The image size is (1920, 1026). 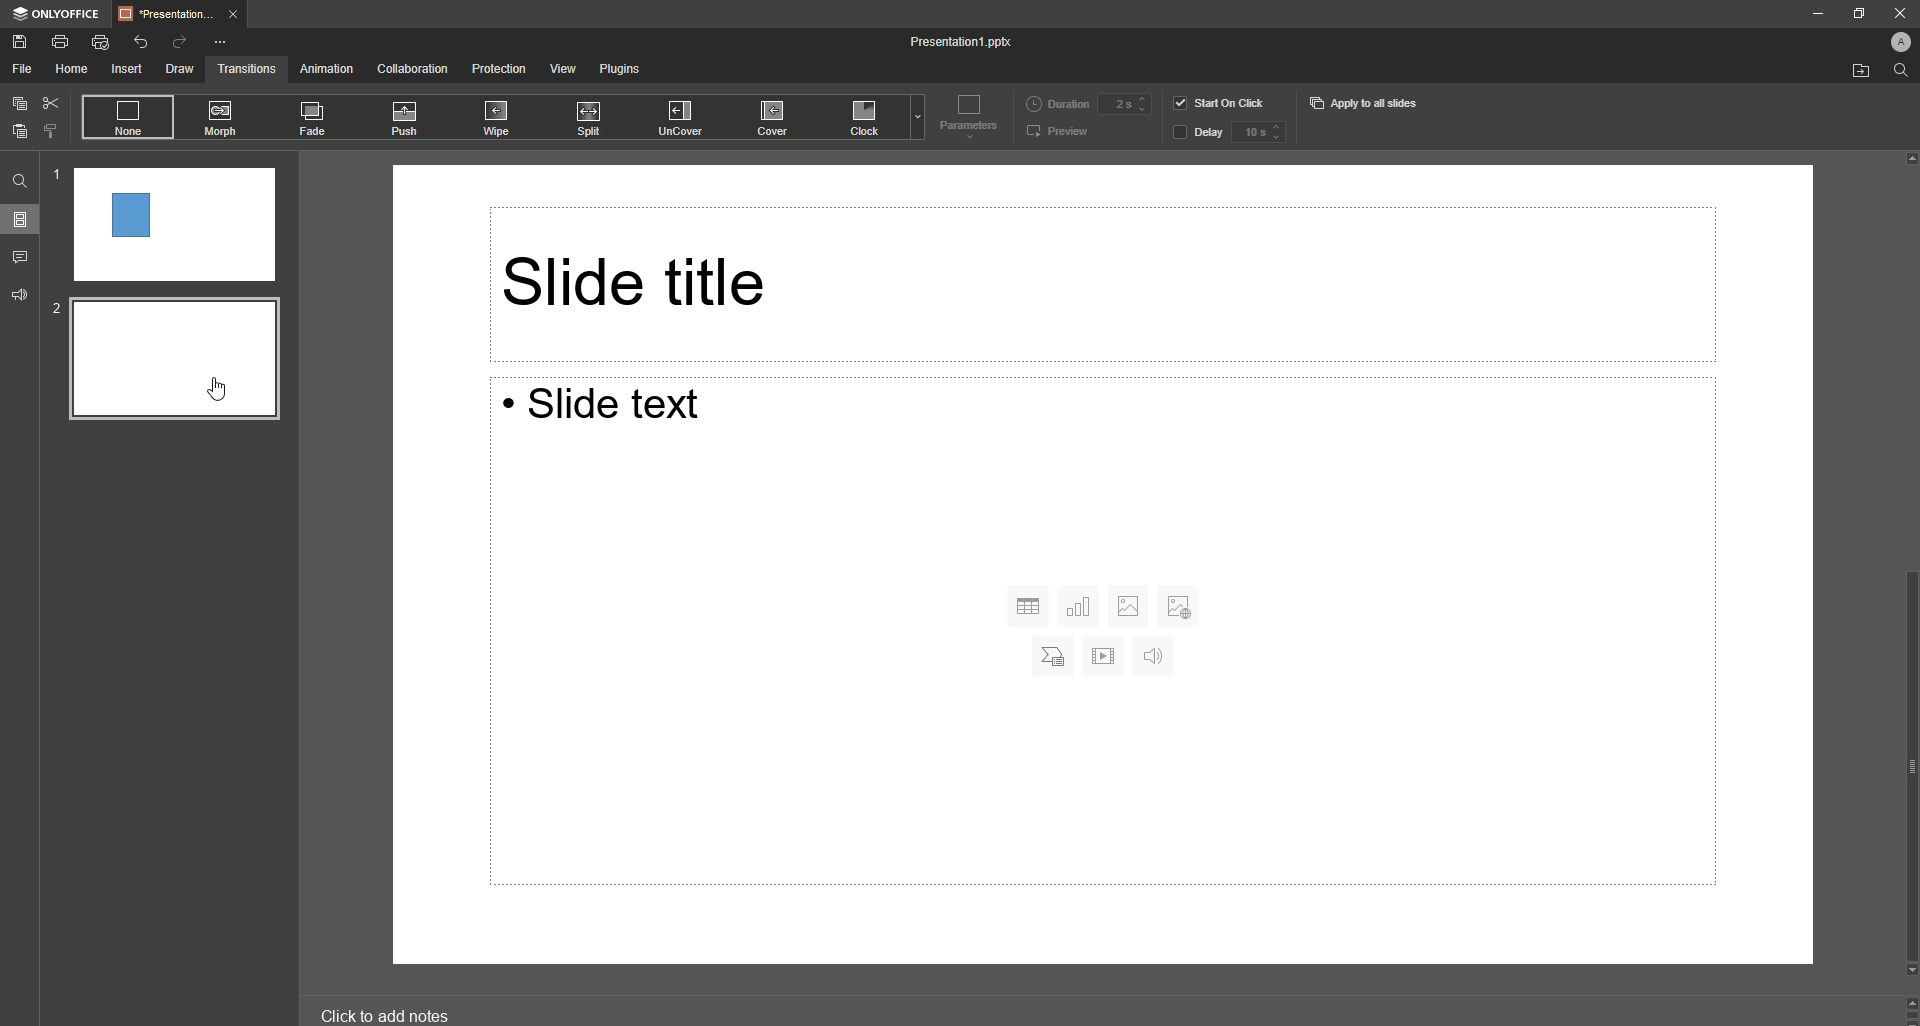 What do you see at coordinates (327, 68) in the screenshot?
I see `Animation` at bounding box center [327, 68].